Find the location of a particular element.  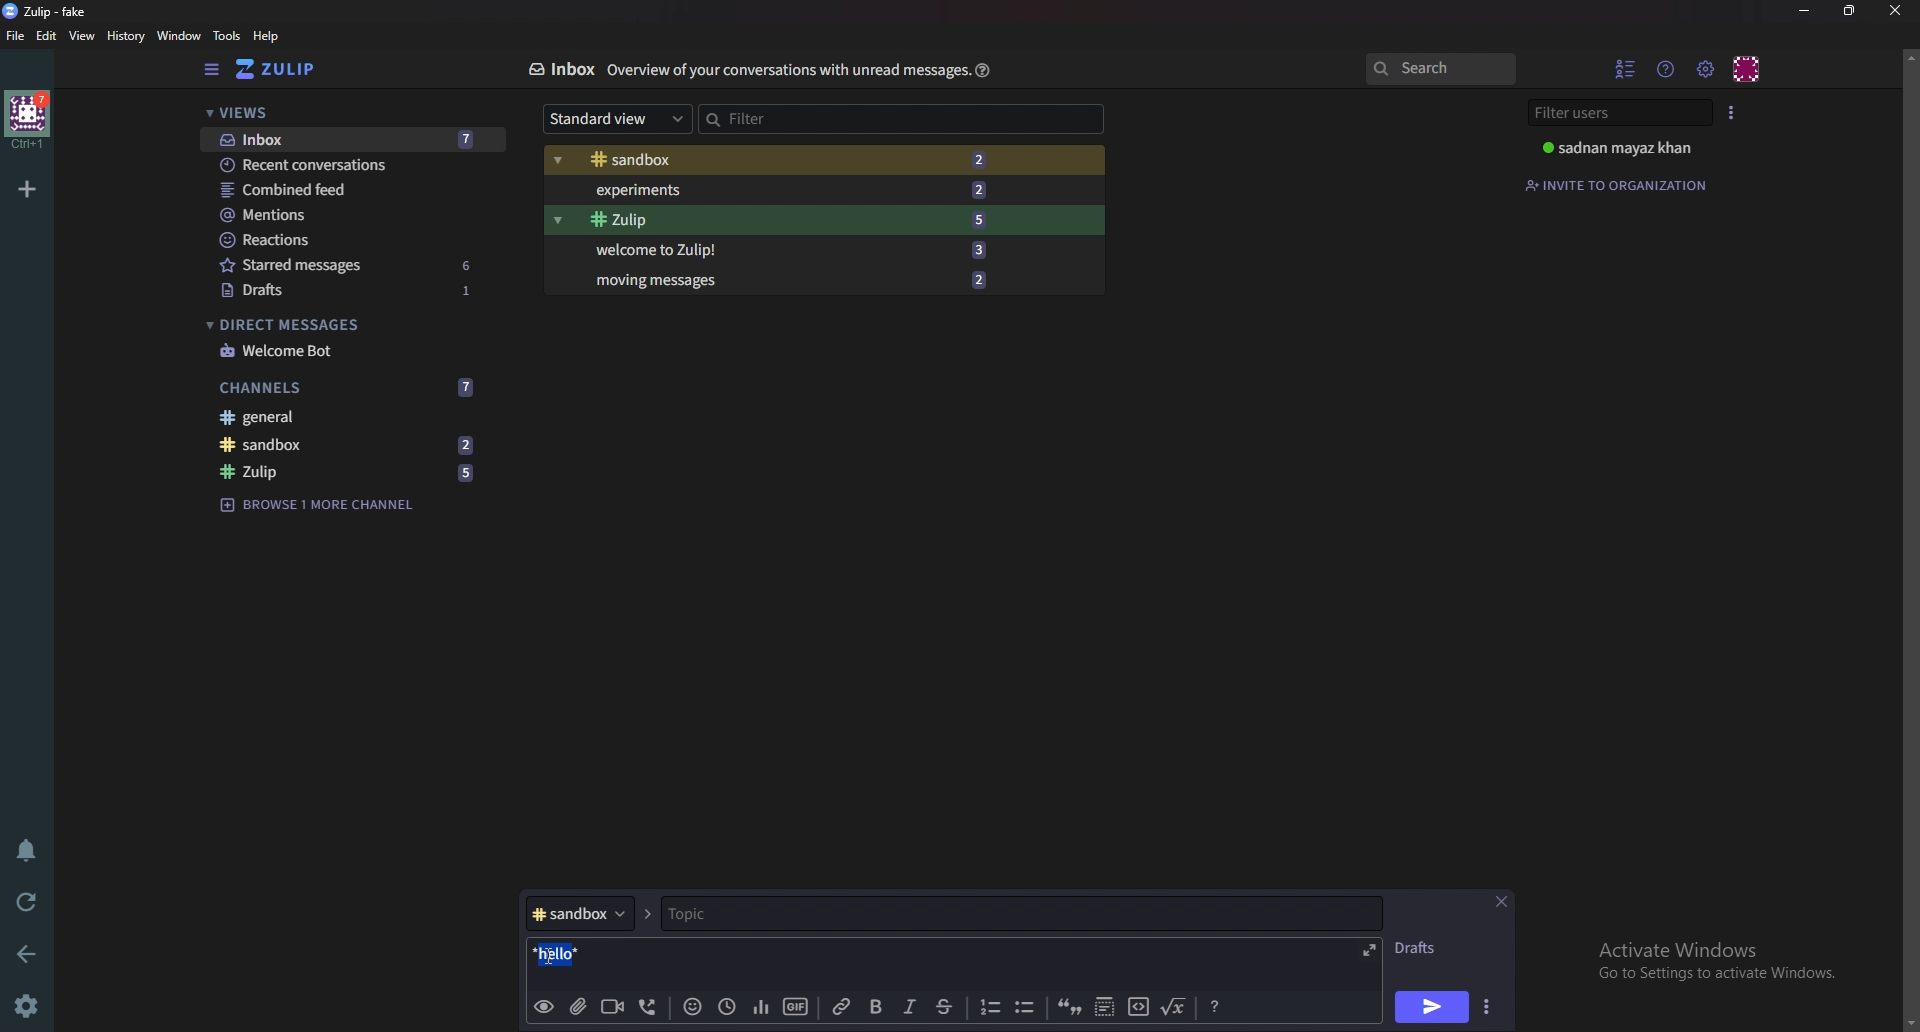

Spoiler is located at coordinates (1105, 1008).